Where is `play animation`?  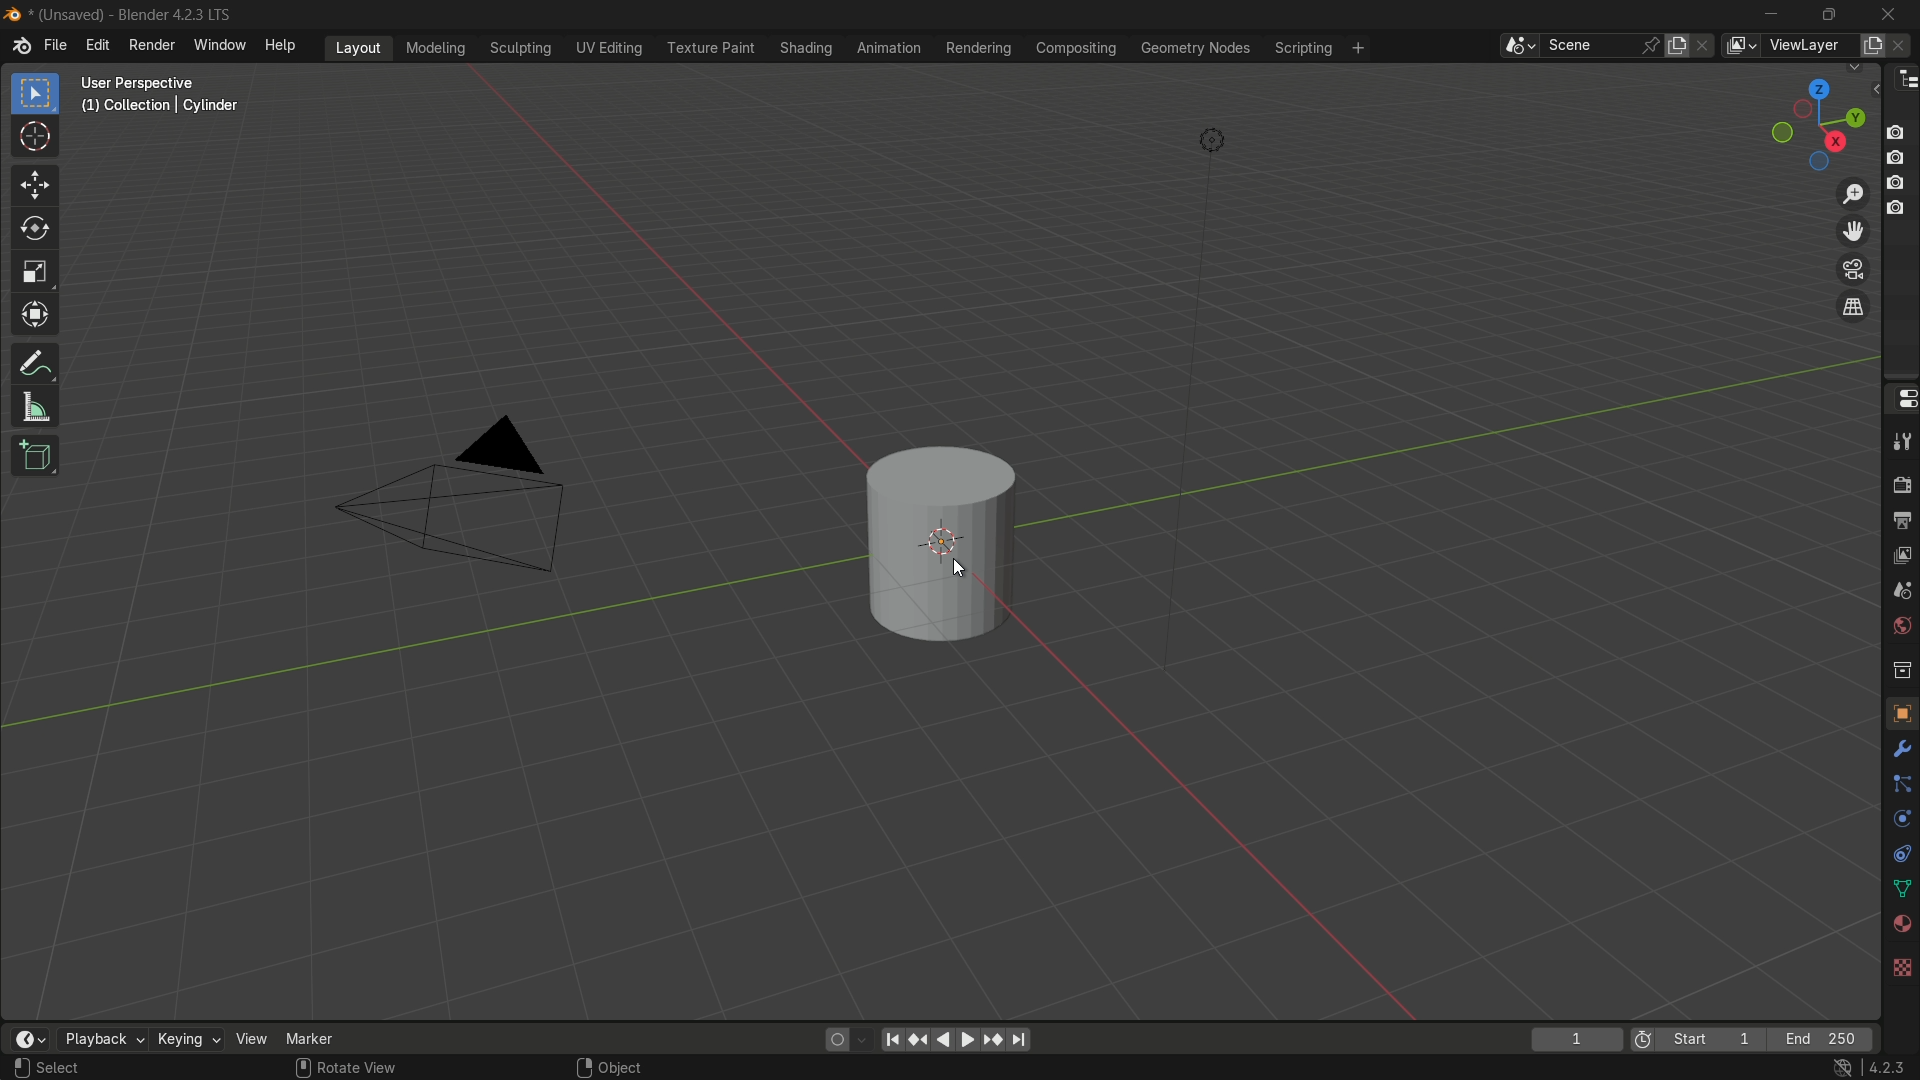
play animation is located at coordinates (954, 1039).